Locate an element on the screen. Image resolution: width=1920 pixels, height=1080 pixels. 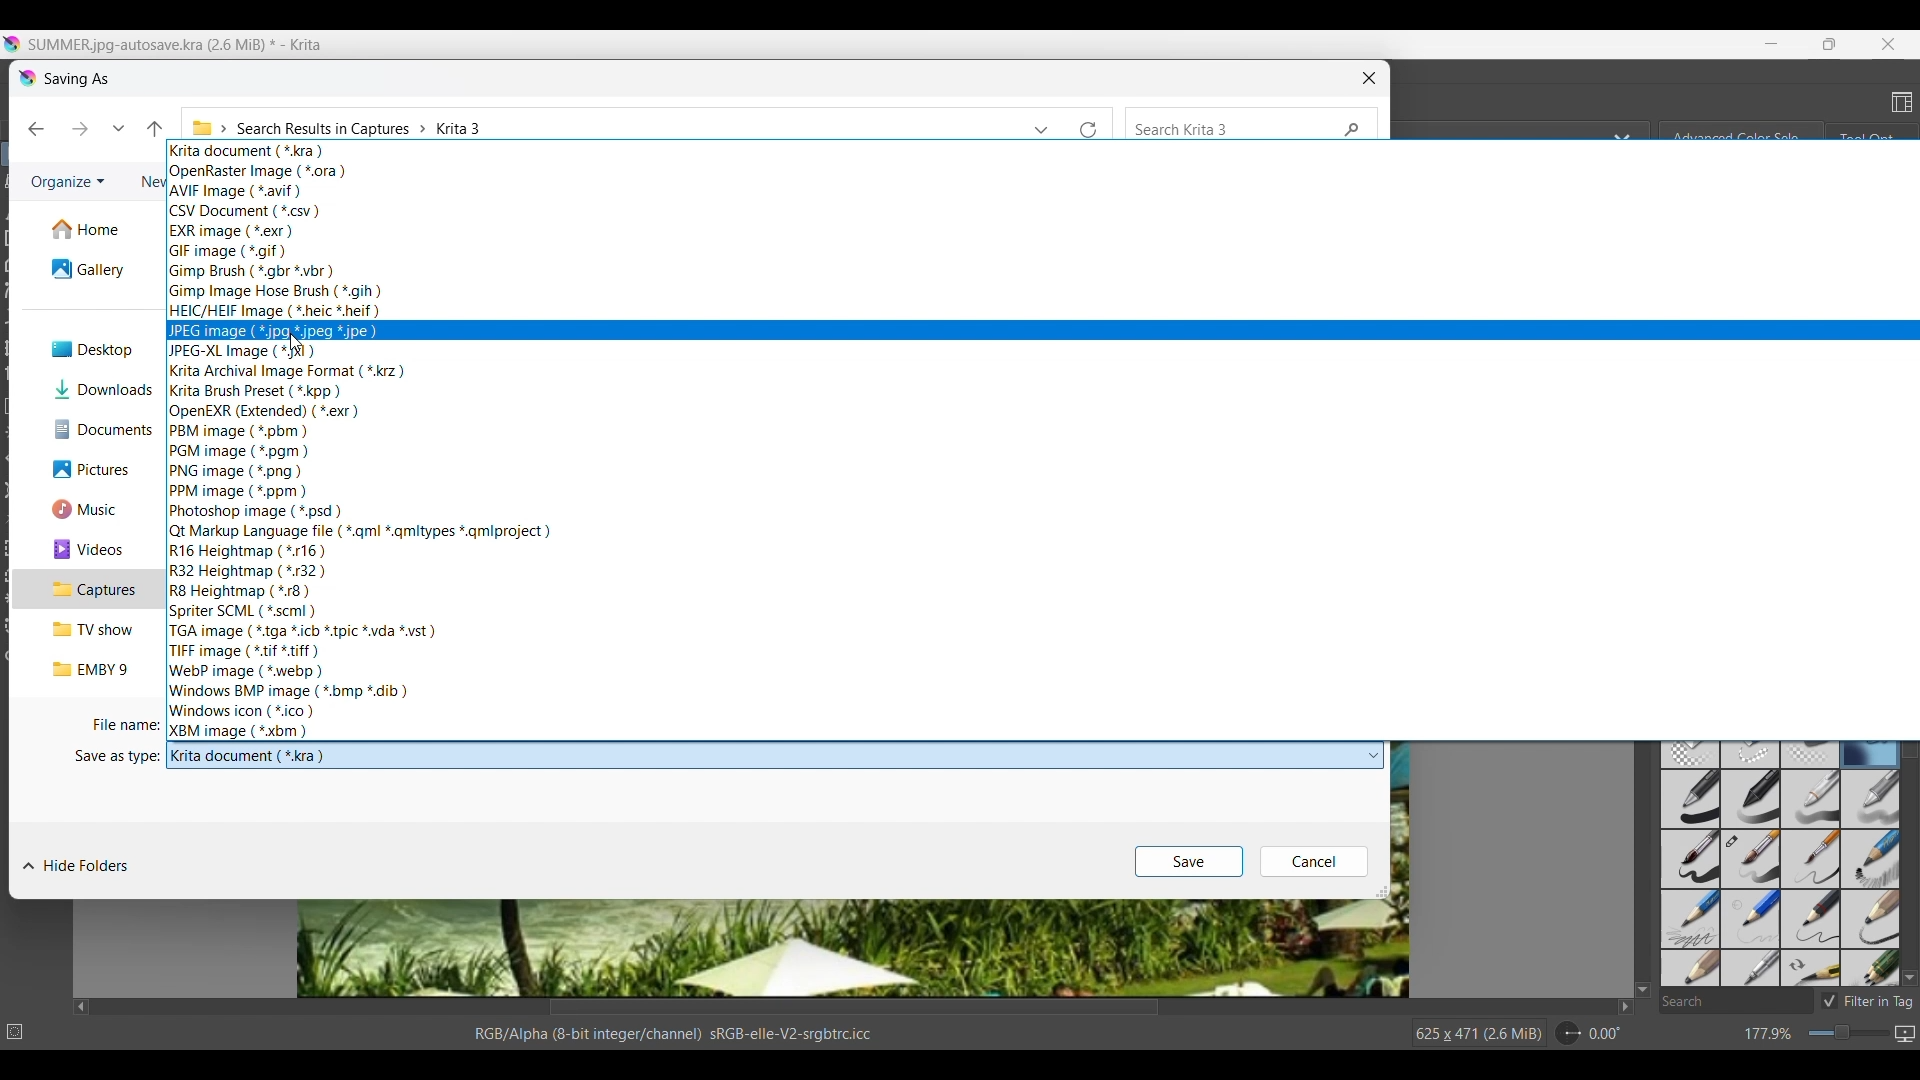
Current rotation of image is located at coordinates (1605, 1034).